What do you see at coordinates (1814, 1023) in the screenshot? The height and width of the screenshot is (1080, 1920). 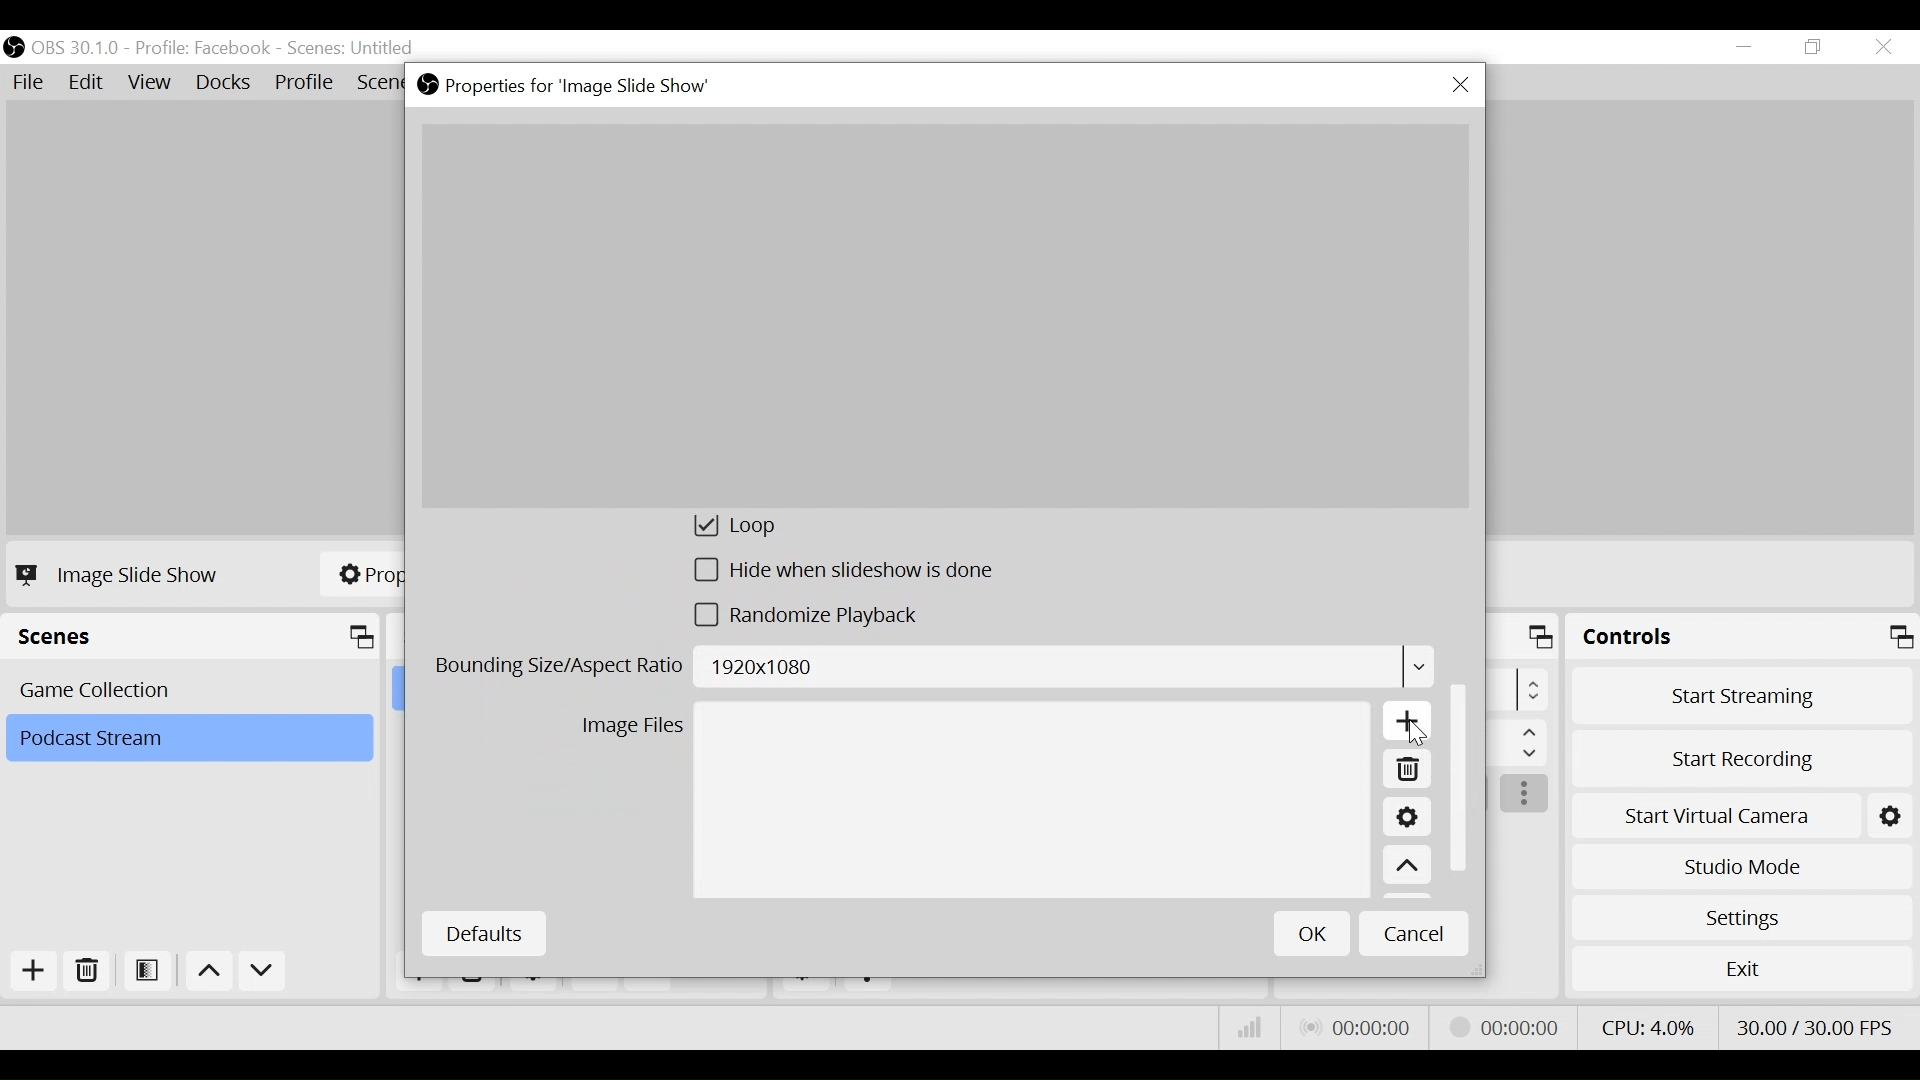 I see `Frame Per Second` at bounding box center [1814, 1023].